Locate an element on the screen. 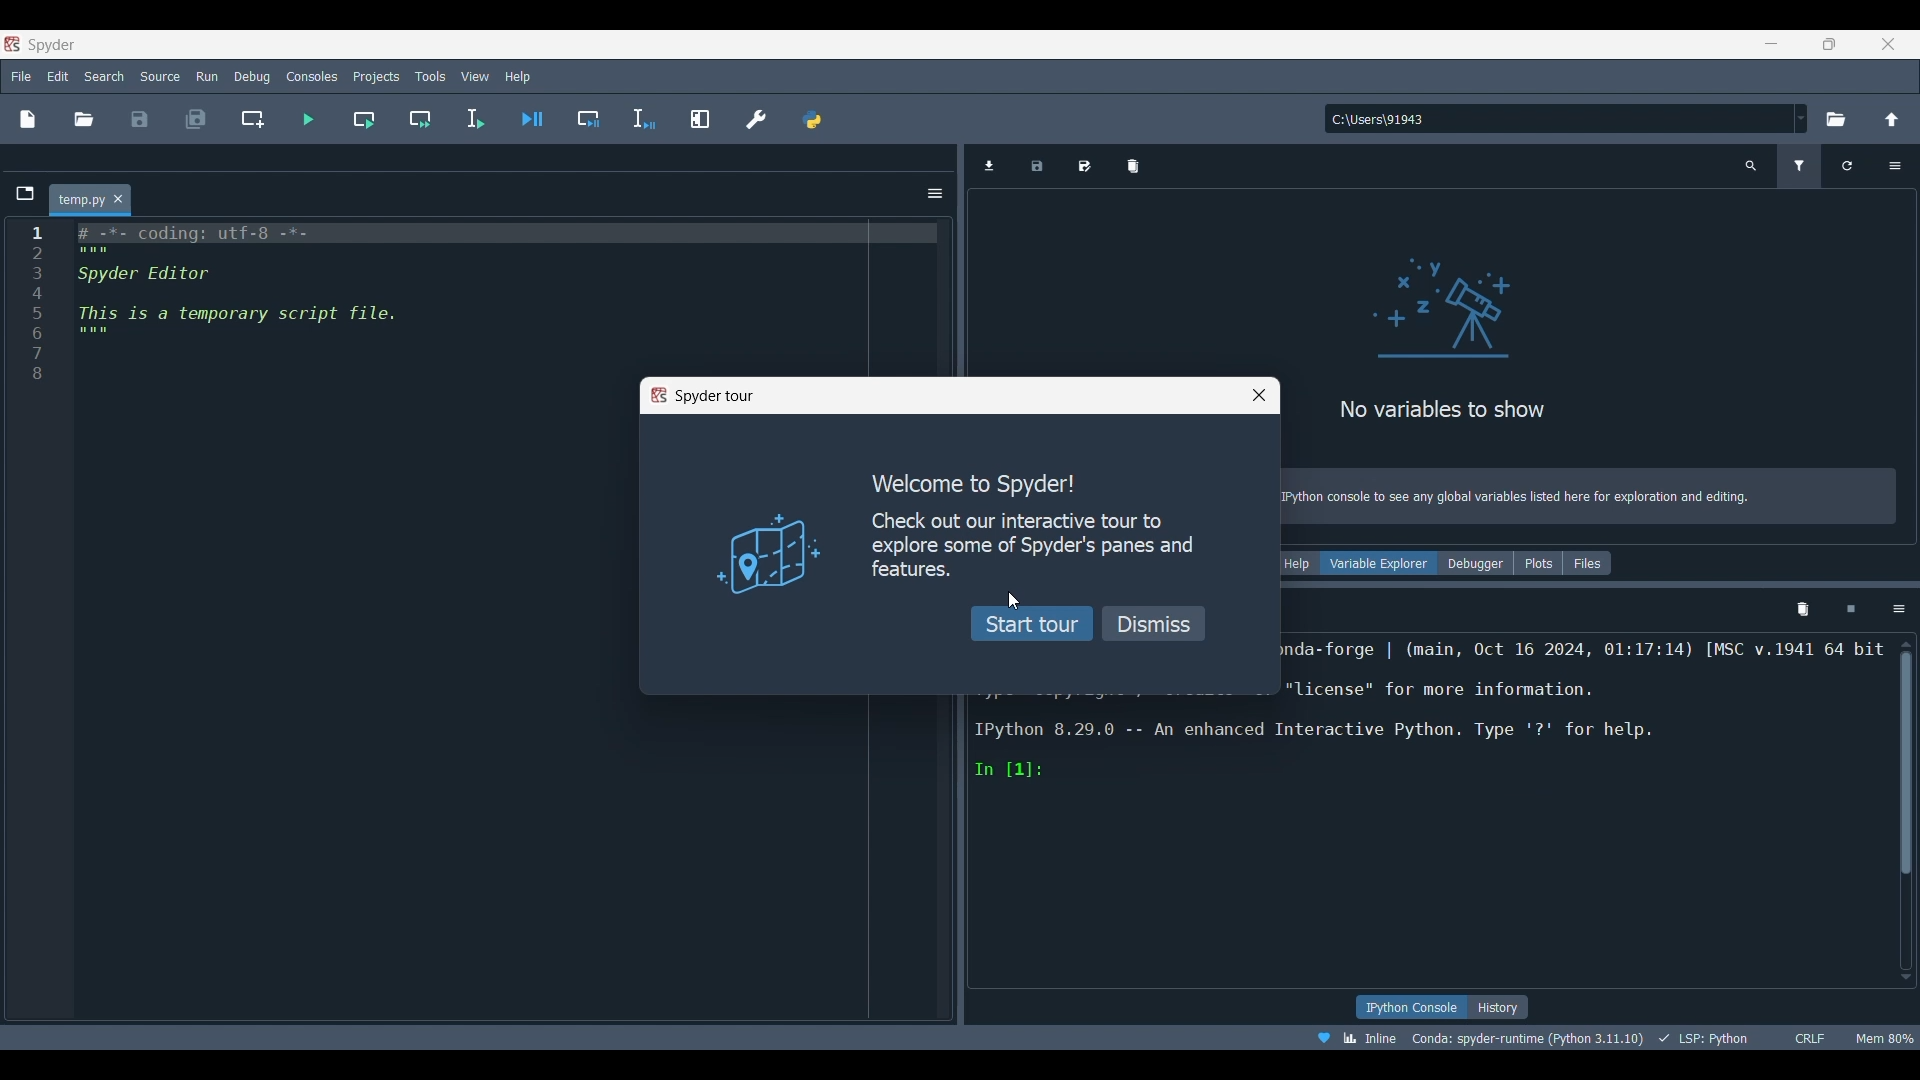 The width and height of the screenshot is (1920, 1080). Save all is located at coordinates (196, 119).